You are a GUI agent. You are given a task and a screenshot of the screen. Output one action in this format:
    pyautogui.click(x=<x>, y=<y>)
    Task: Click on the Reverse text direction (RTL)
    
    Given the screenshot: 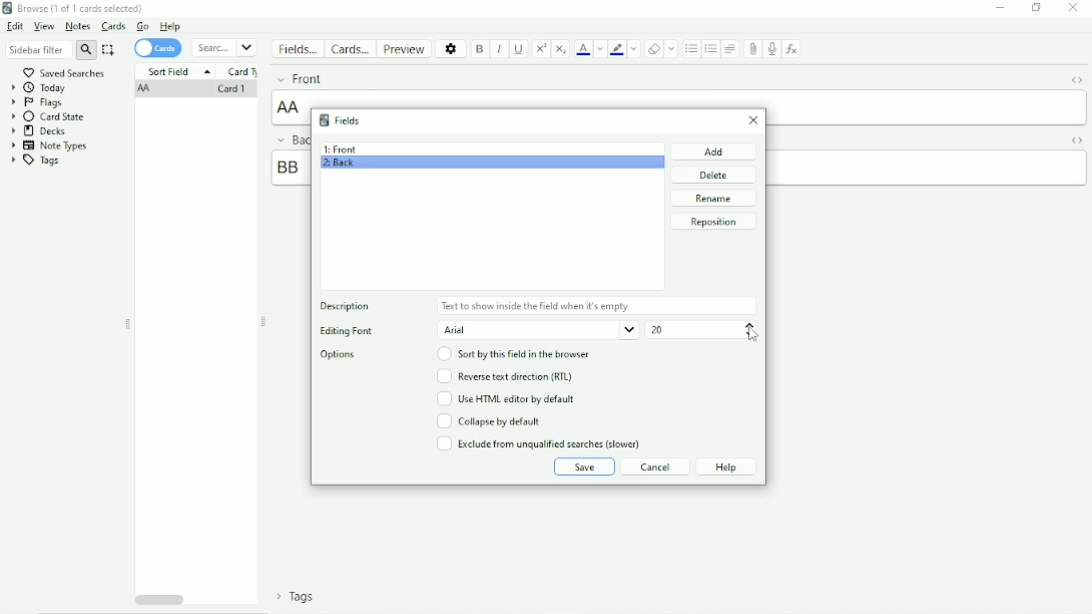 What is the action you would take?
    pyautogui.click(x=504, y=376)
    